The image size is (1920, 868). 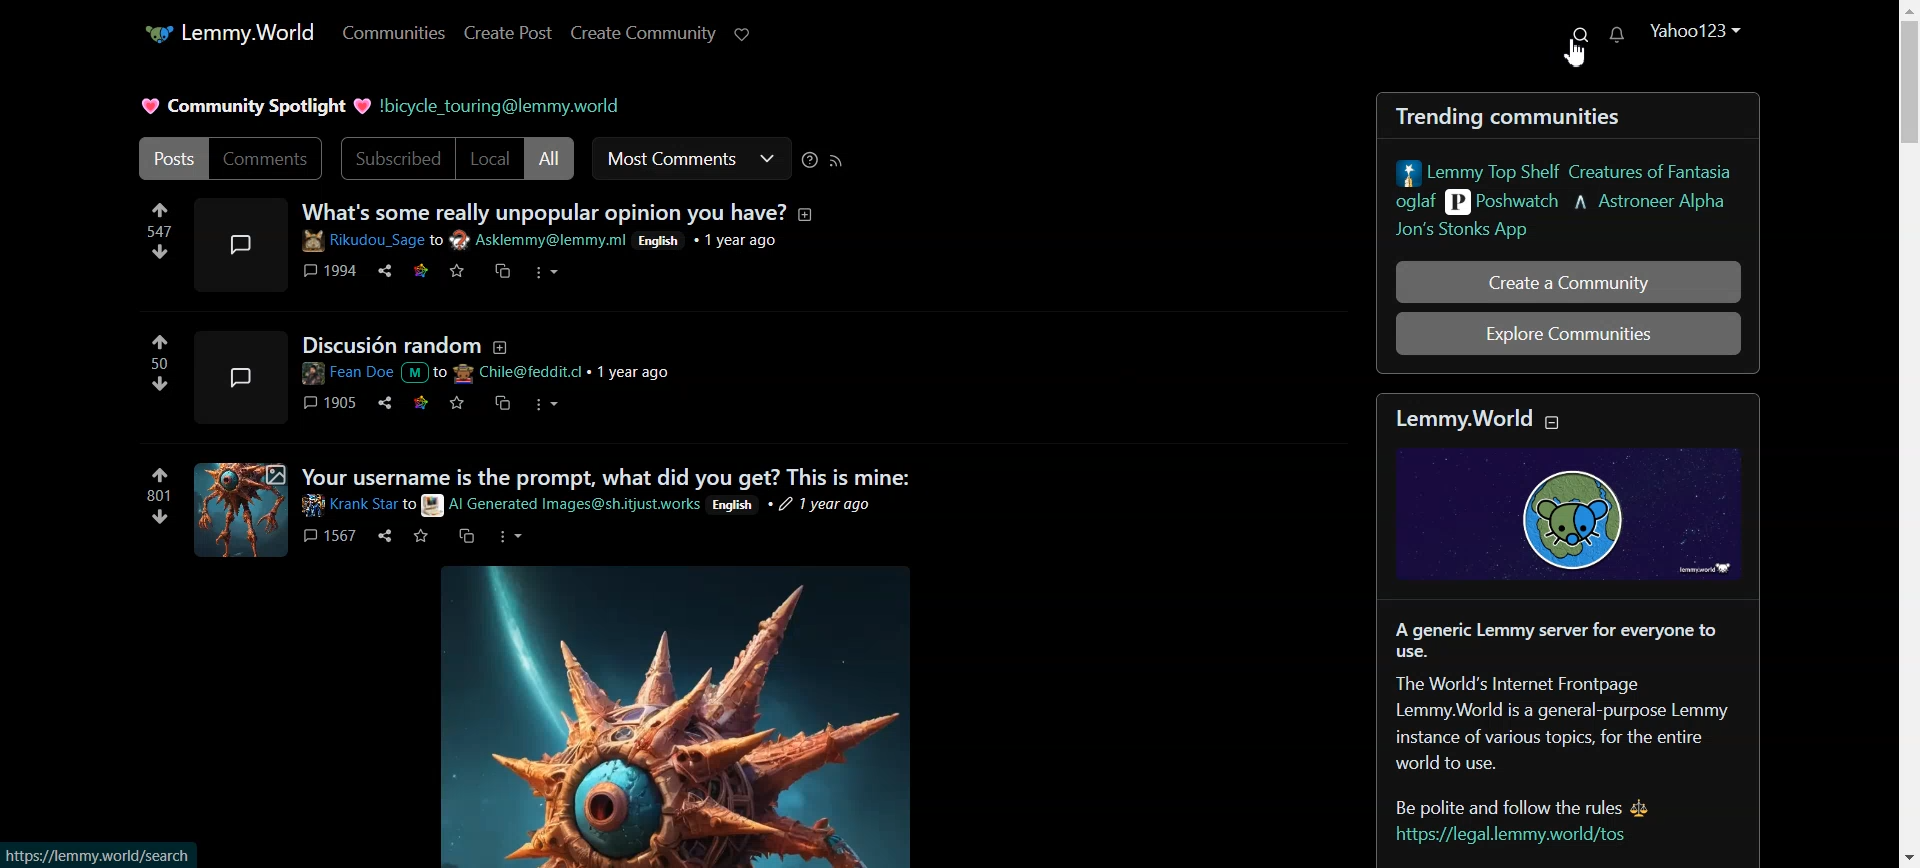 I want to click on Local, so click(x=490, y=157).